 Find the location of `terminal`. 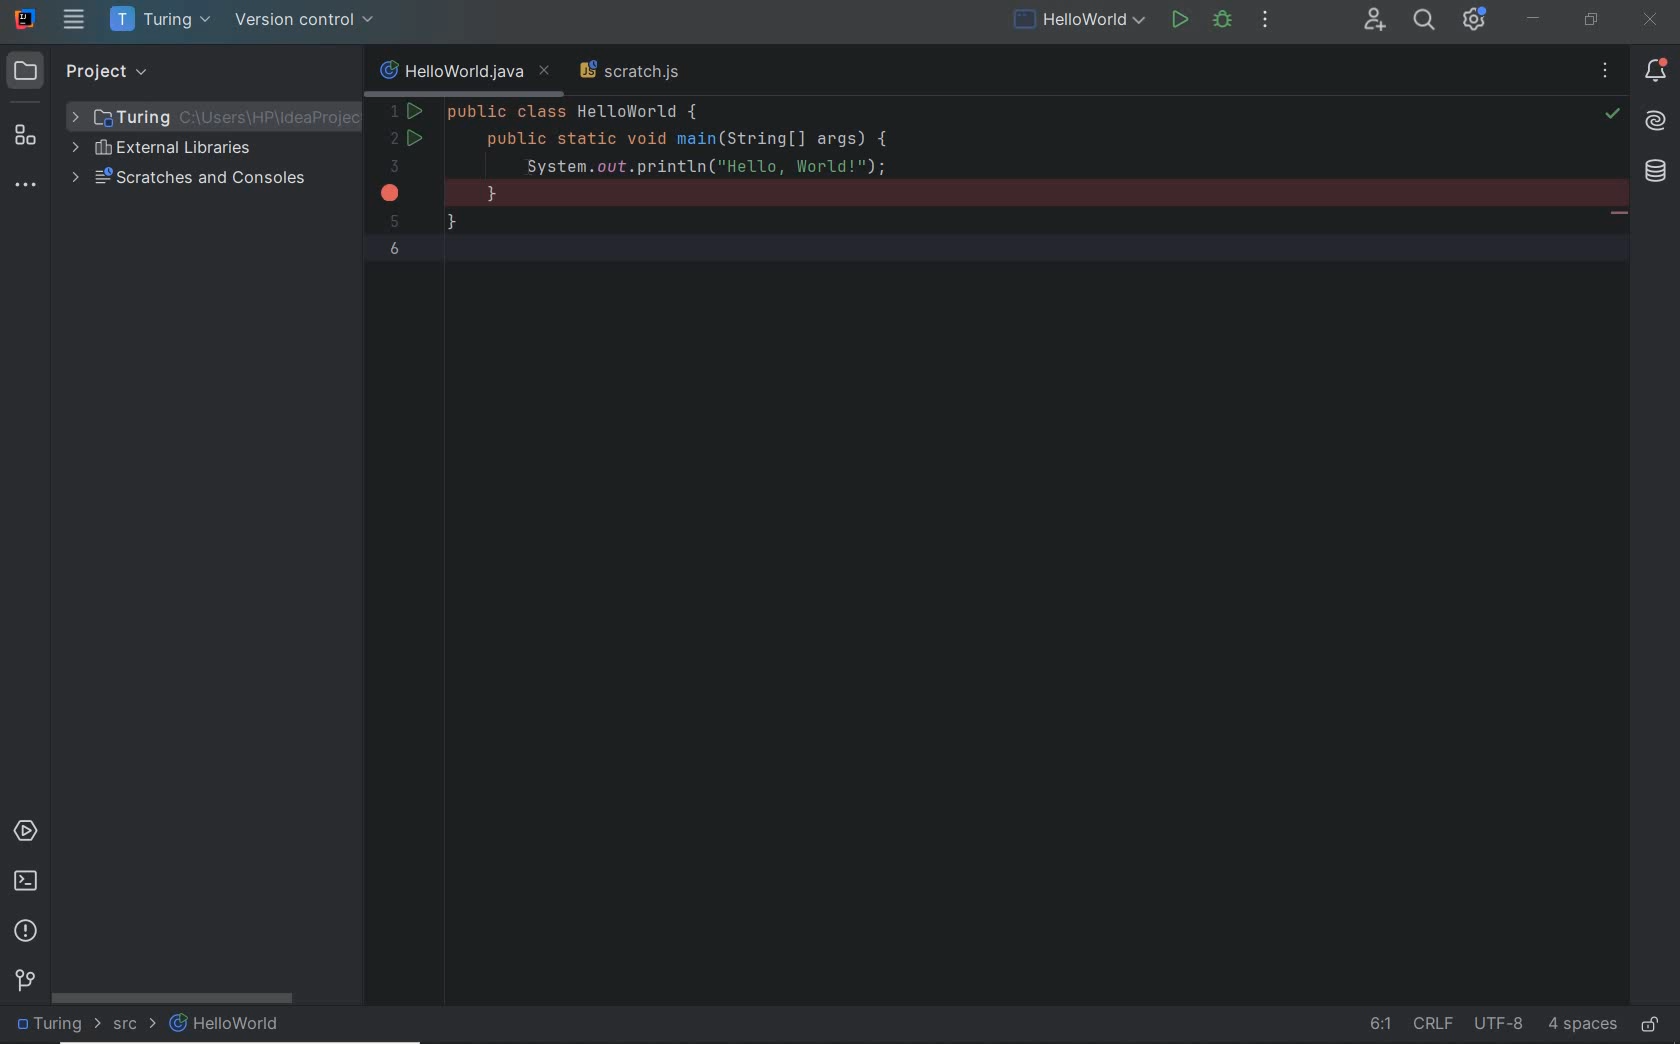

terminal is located at coordinates (28, 883).